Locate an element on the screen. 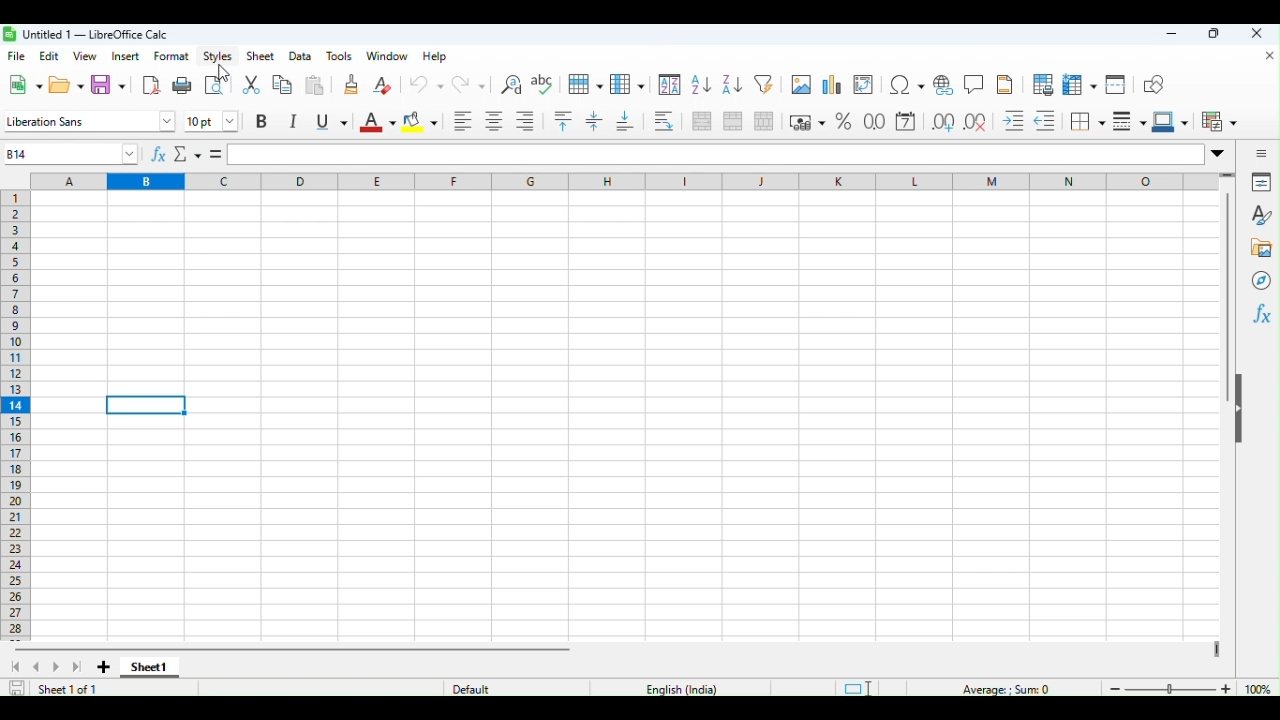 This screenshot has width=1280, height=720. Conditional is located at coordinates (1219, 122).